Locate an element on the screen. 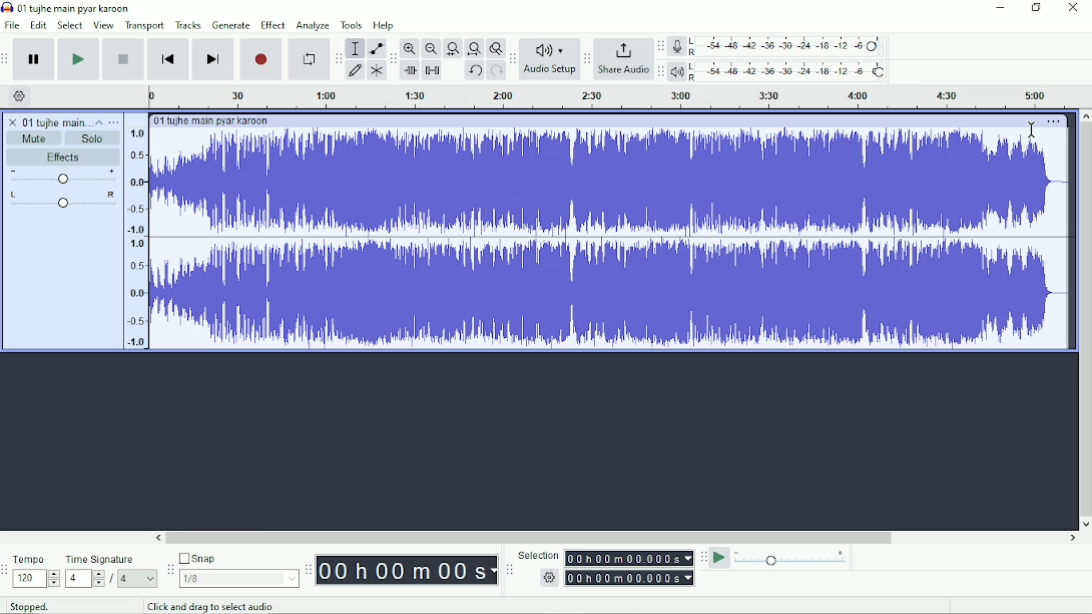 The image size is (1092, 614). Selection is located at coordinates (538, 553).